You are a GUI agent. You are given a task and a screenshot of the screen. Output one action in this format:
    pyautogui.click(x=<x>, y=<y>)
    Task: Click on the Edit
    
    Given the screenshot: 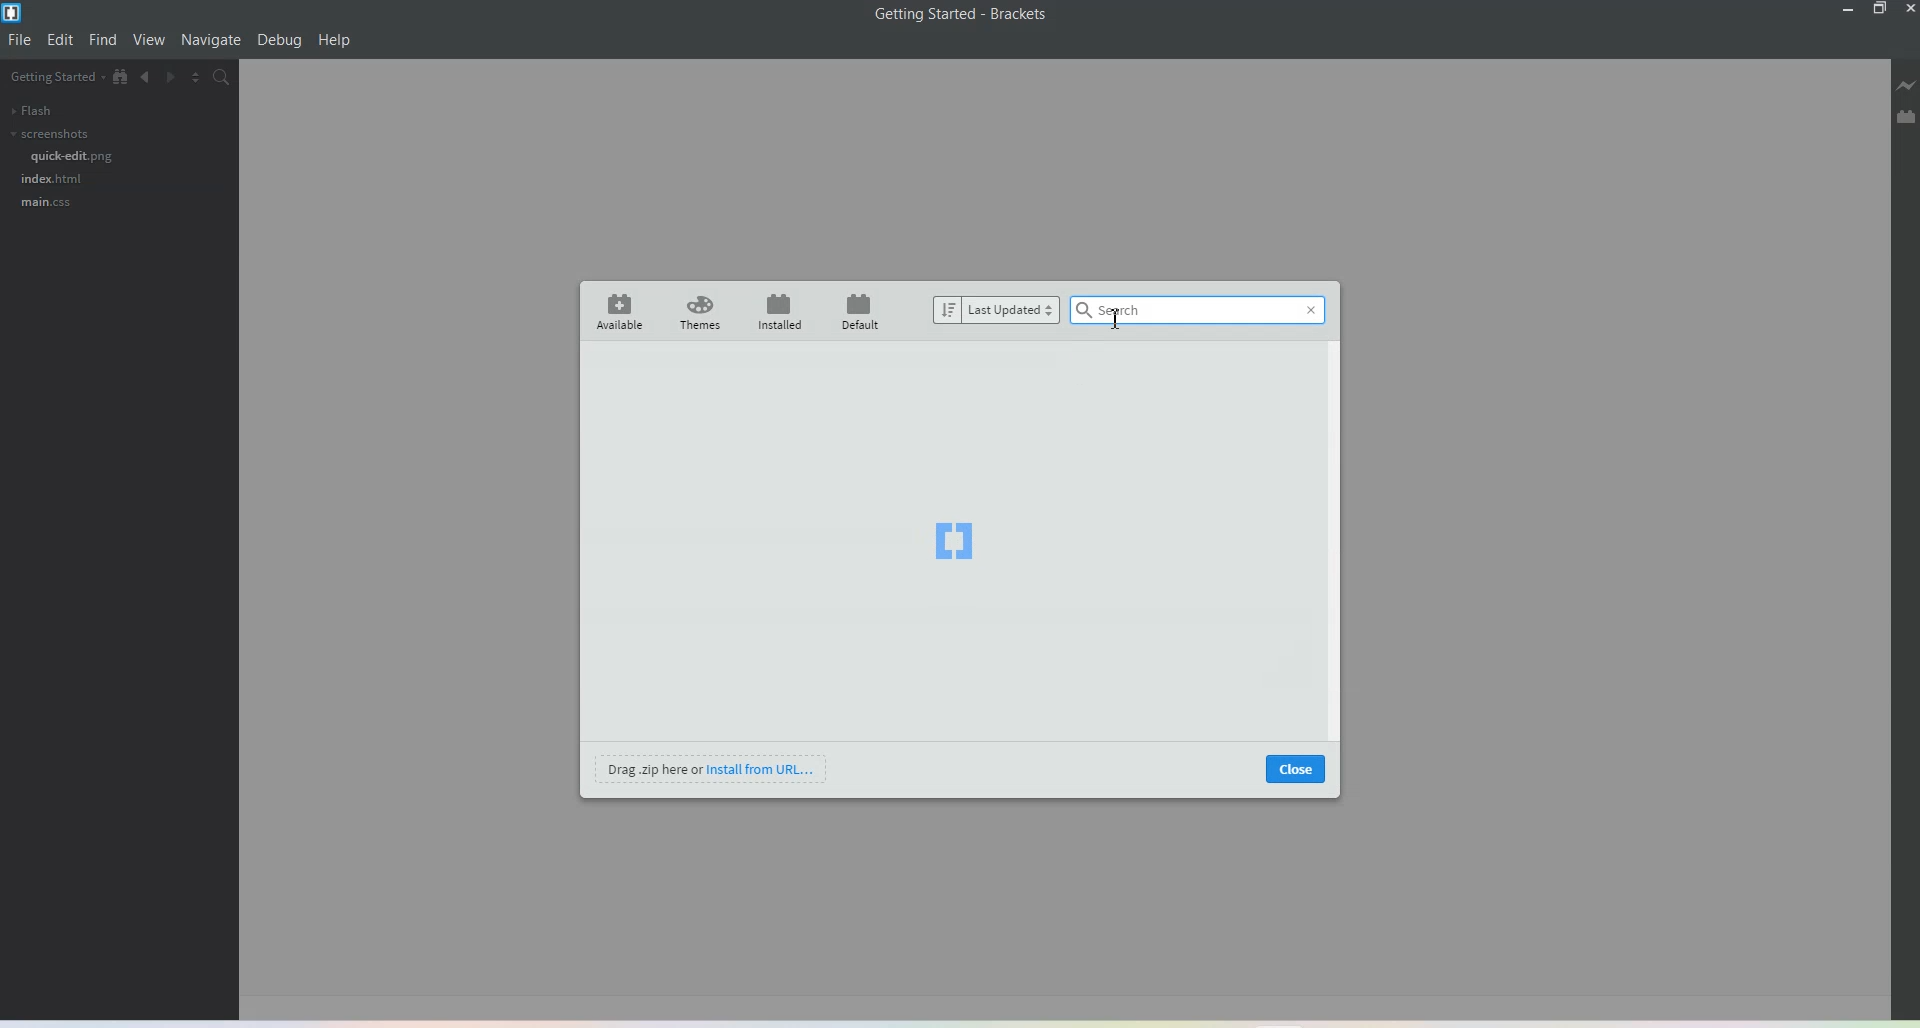 What is the action you would take?
    pyautogui.click(x=61, y=40)
    